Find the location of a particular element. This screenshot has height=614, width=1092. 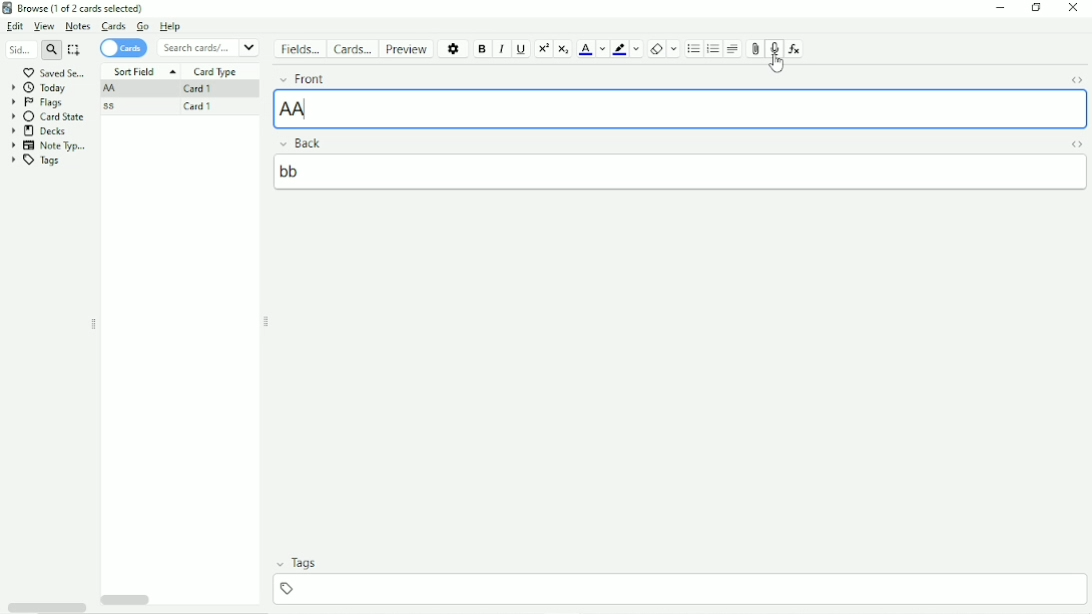

Note Types is located at coordinates (50, 145).